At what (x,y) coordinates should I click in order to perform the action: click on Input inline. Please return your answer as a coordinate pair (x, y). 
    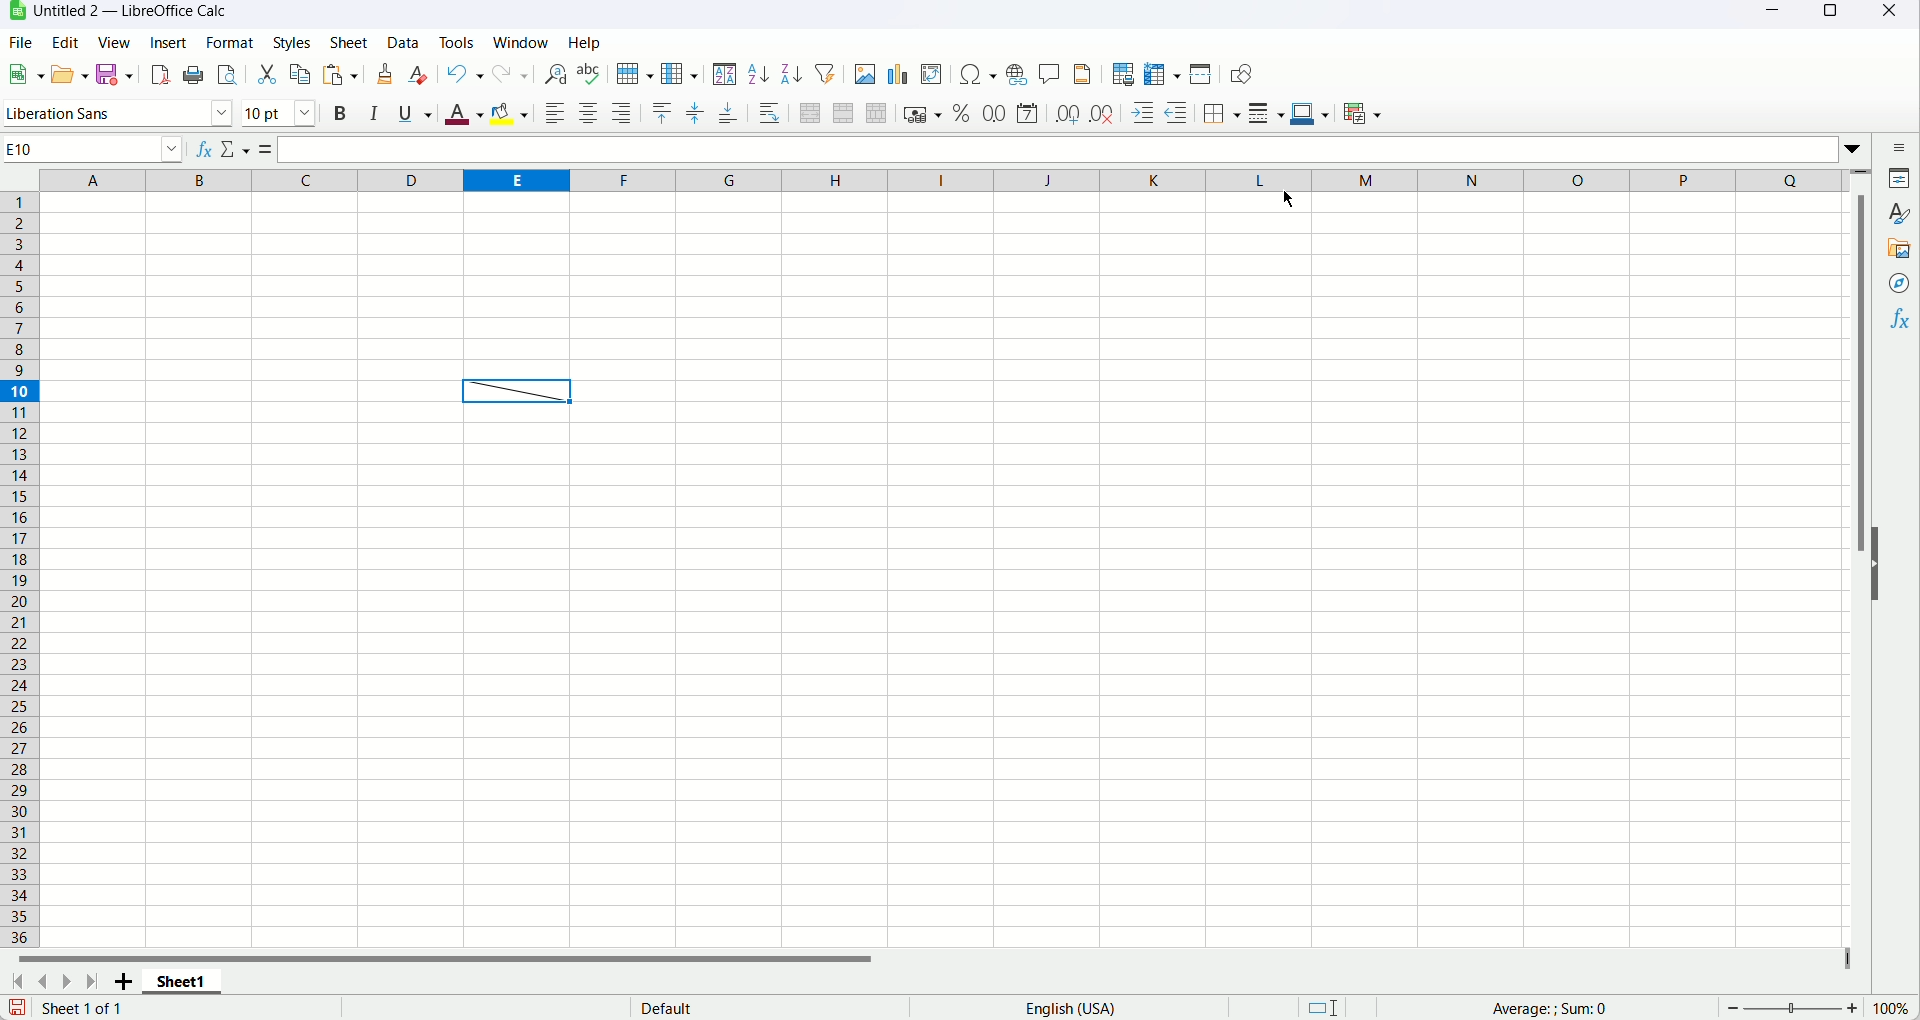
    Looking at the image, I should click on (1080, 151).